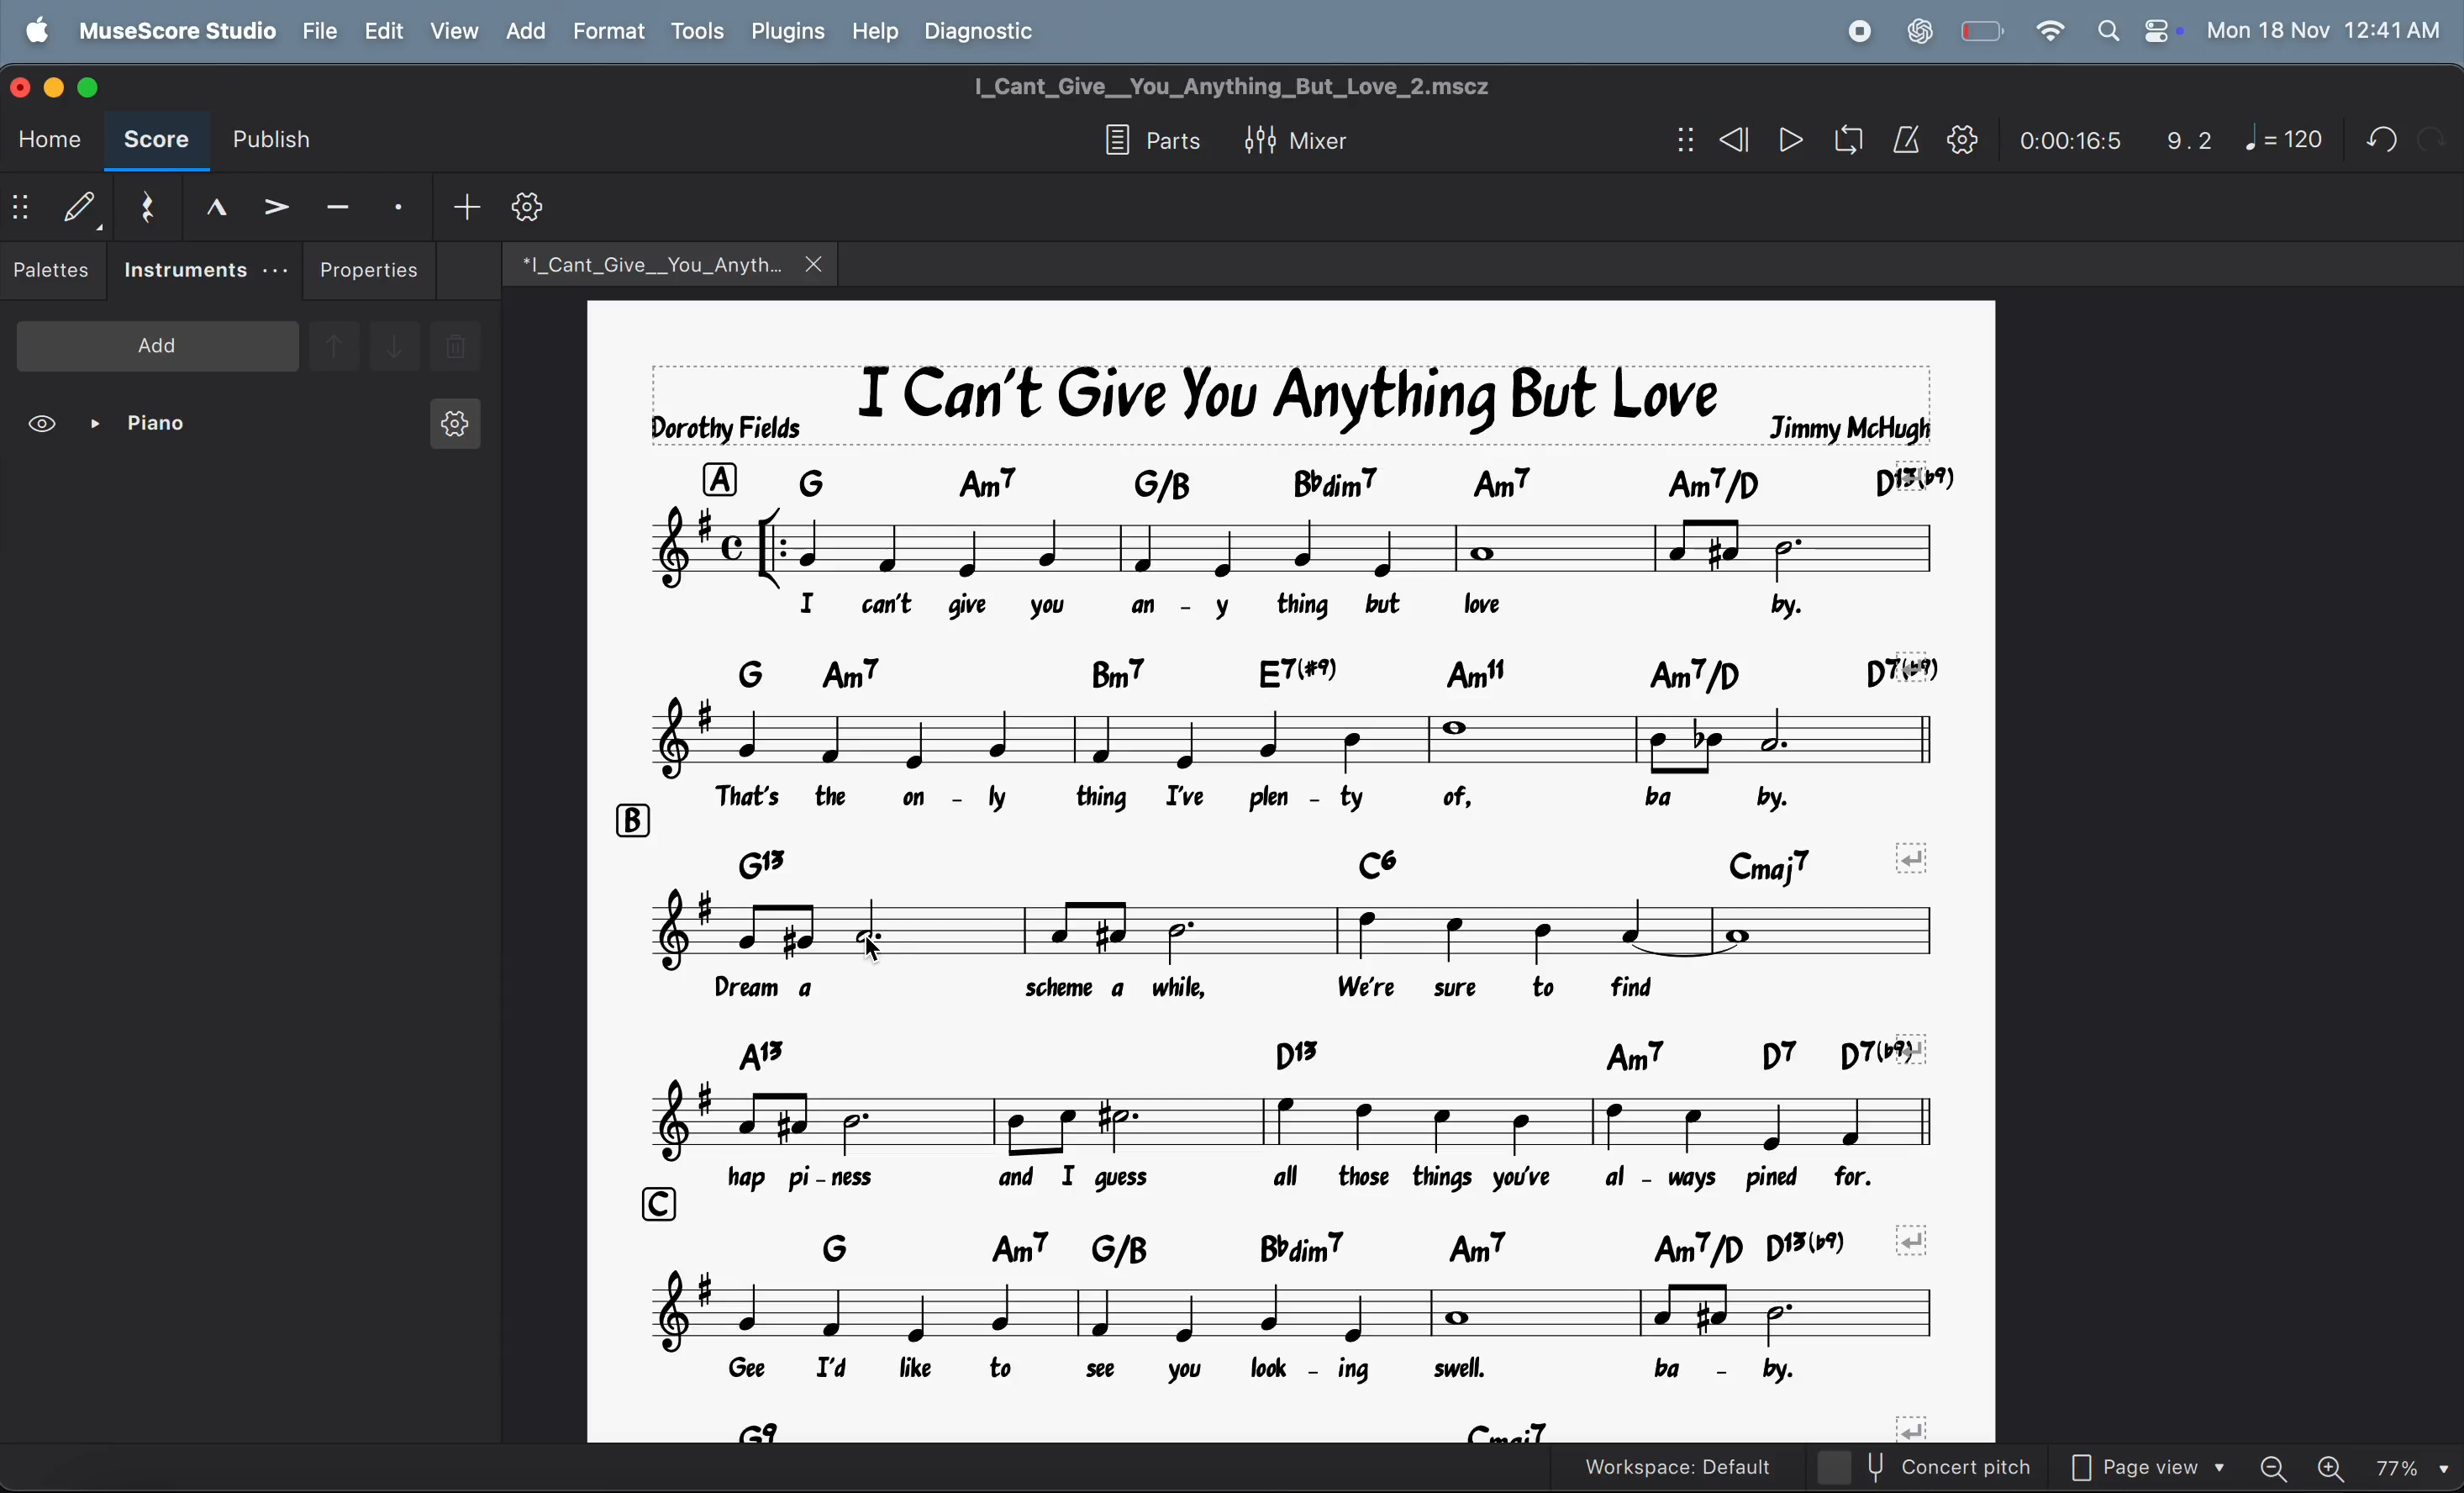  What do you see at coordinates (625, 816) in the screenshot?
I see `row` at bounding box center [625, 816].